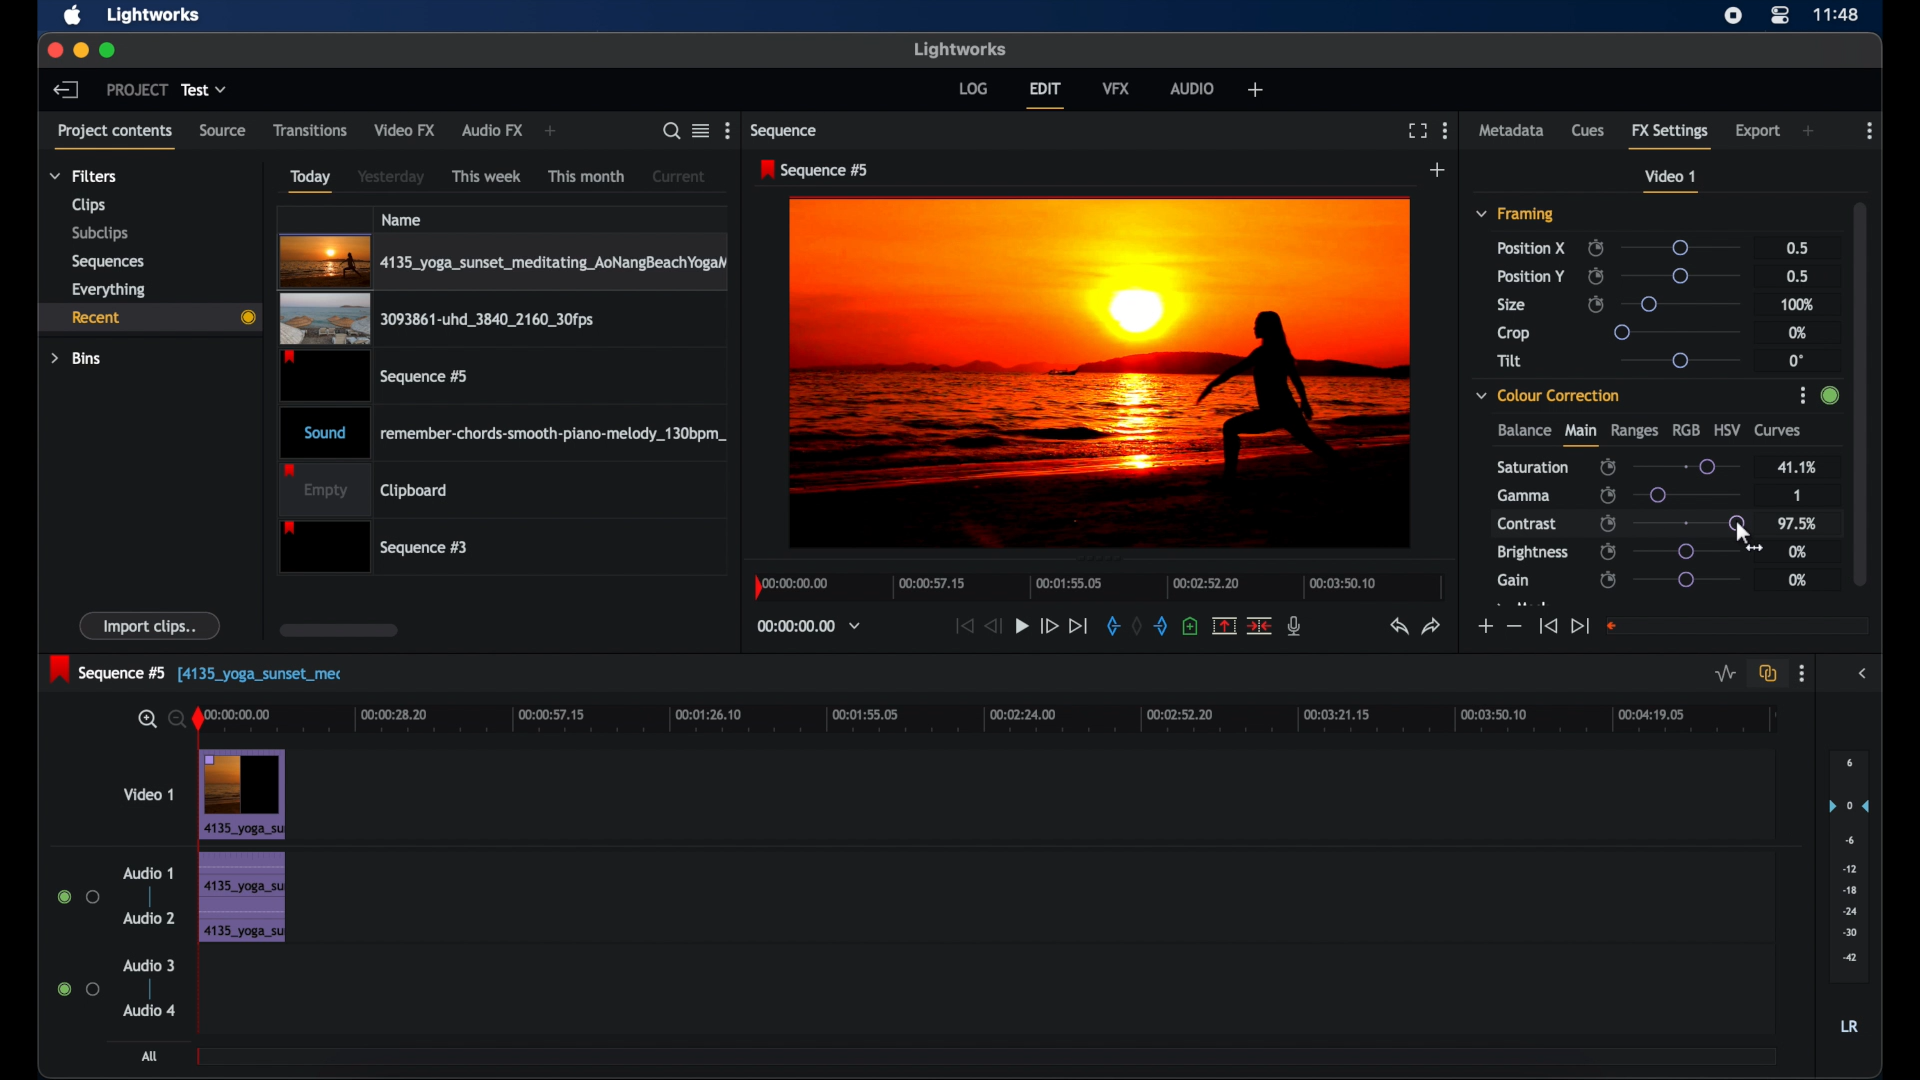 This screenshot has height=1080, width=1920. Describe the element at coordinates (1523, 431) in the screenshot. I see `balance` at that location.